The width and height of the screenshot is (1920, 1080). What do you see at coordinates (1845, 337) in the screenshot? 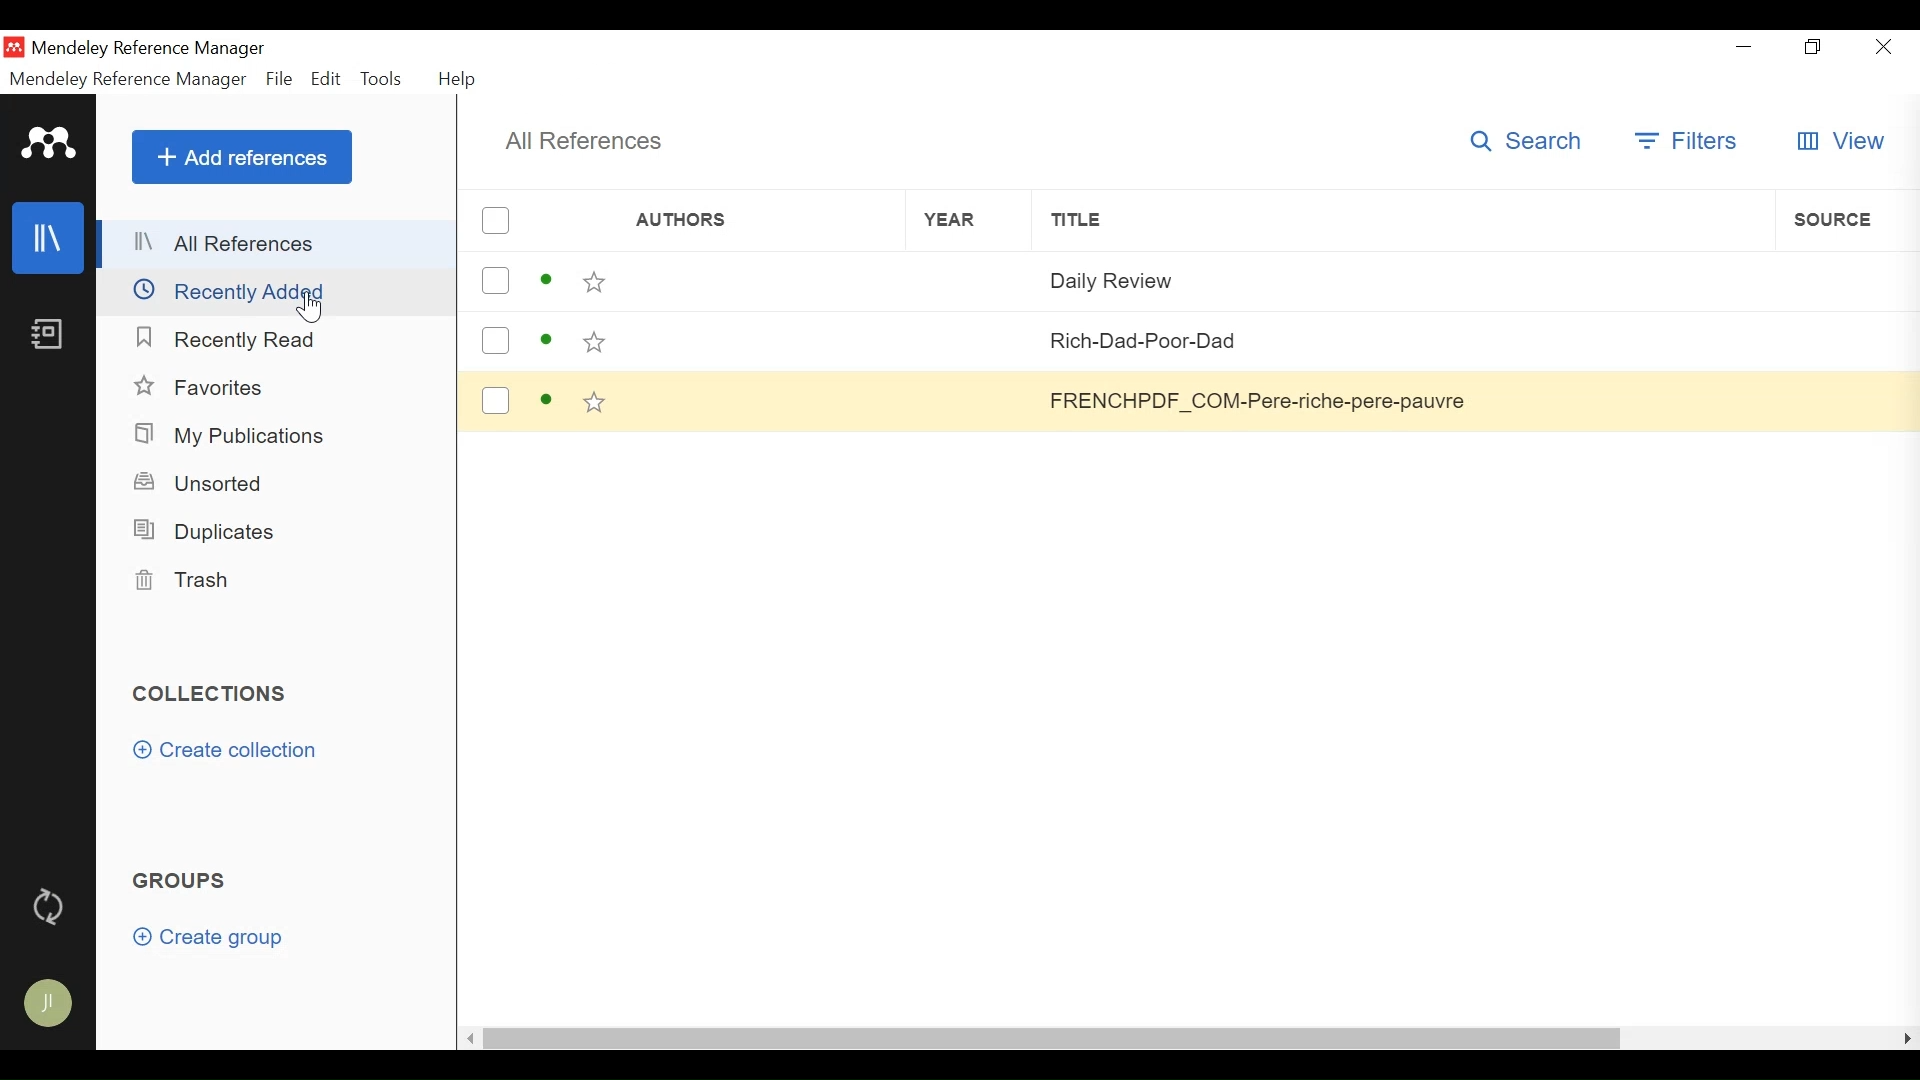
I see `Source` at bounding box center [1845, 337].